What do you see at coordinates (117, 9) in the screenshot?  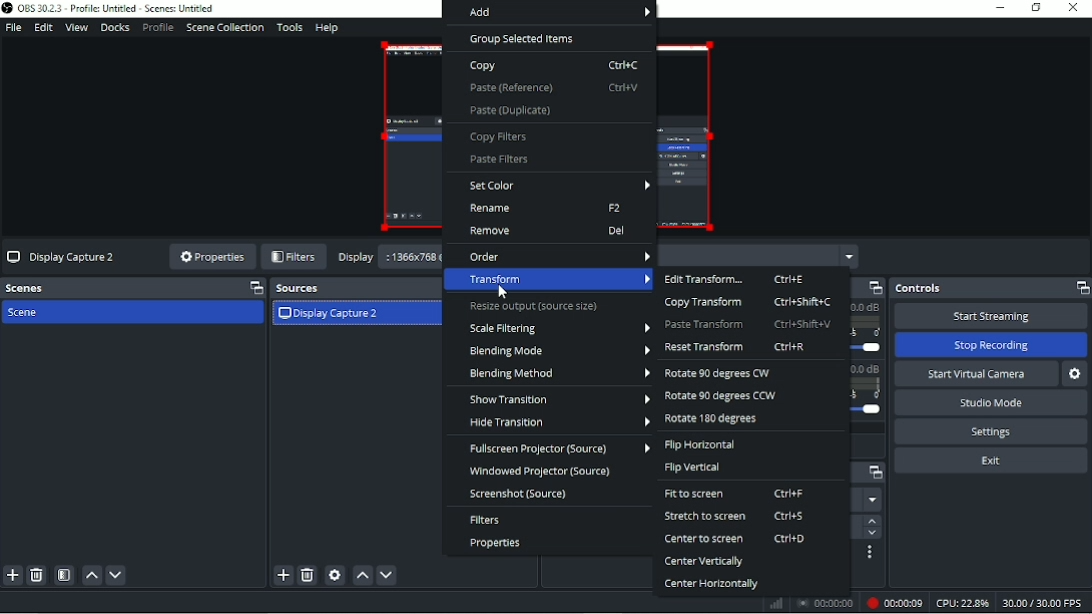 I see `OBS 30.2.3 - Profile: Untitled - Scenes: Untitled` at bounding box center [117, 9].